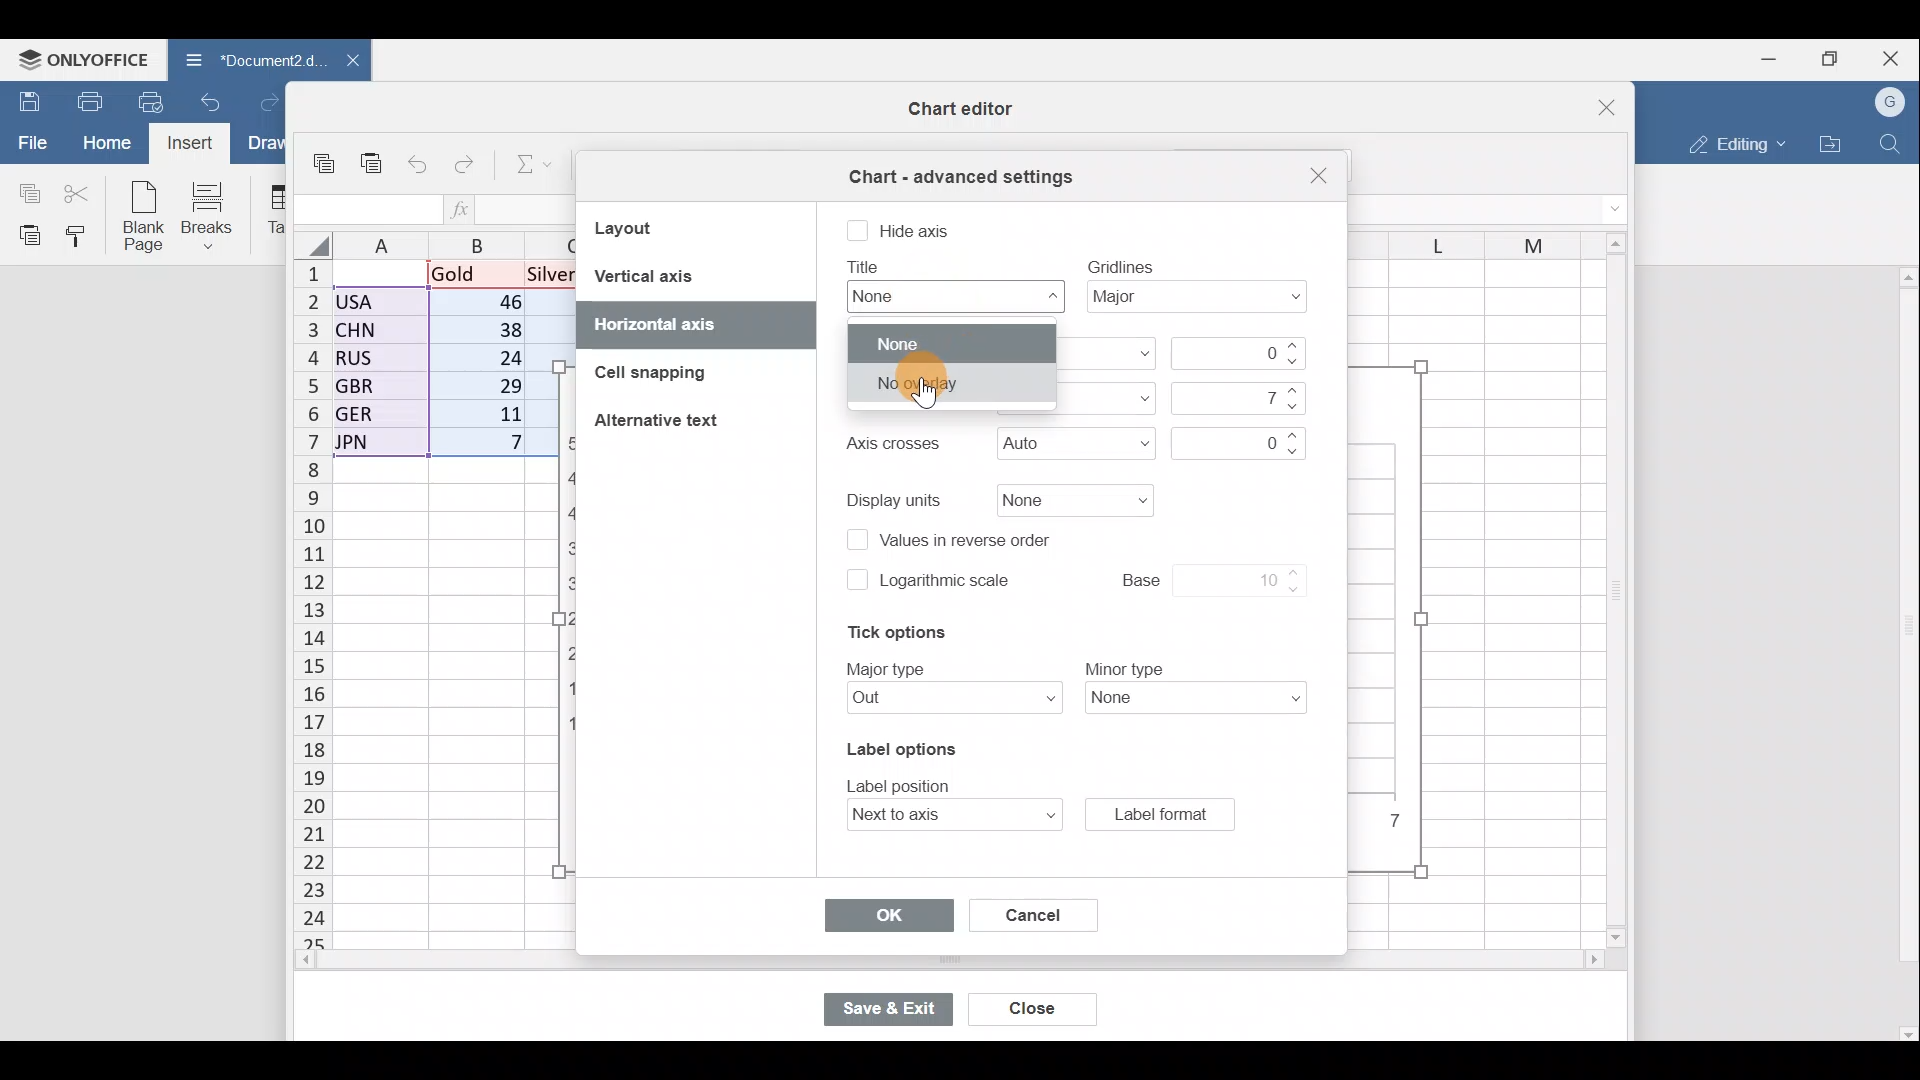 The width and height of the screenshot is (1920, 1080). I want to click on Base, so click(1192, 577).